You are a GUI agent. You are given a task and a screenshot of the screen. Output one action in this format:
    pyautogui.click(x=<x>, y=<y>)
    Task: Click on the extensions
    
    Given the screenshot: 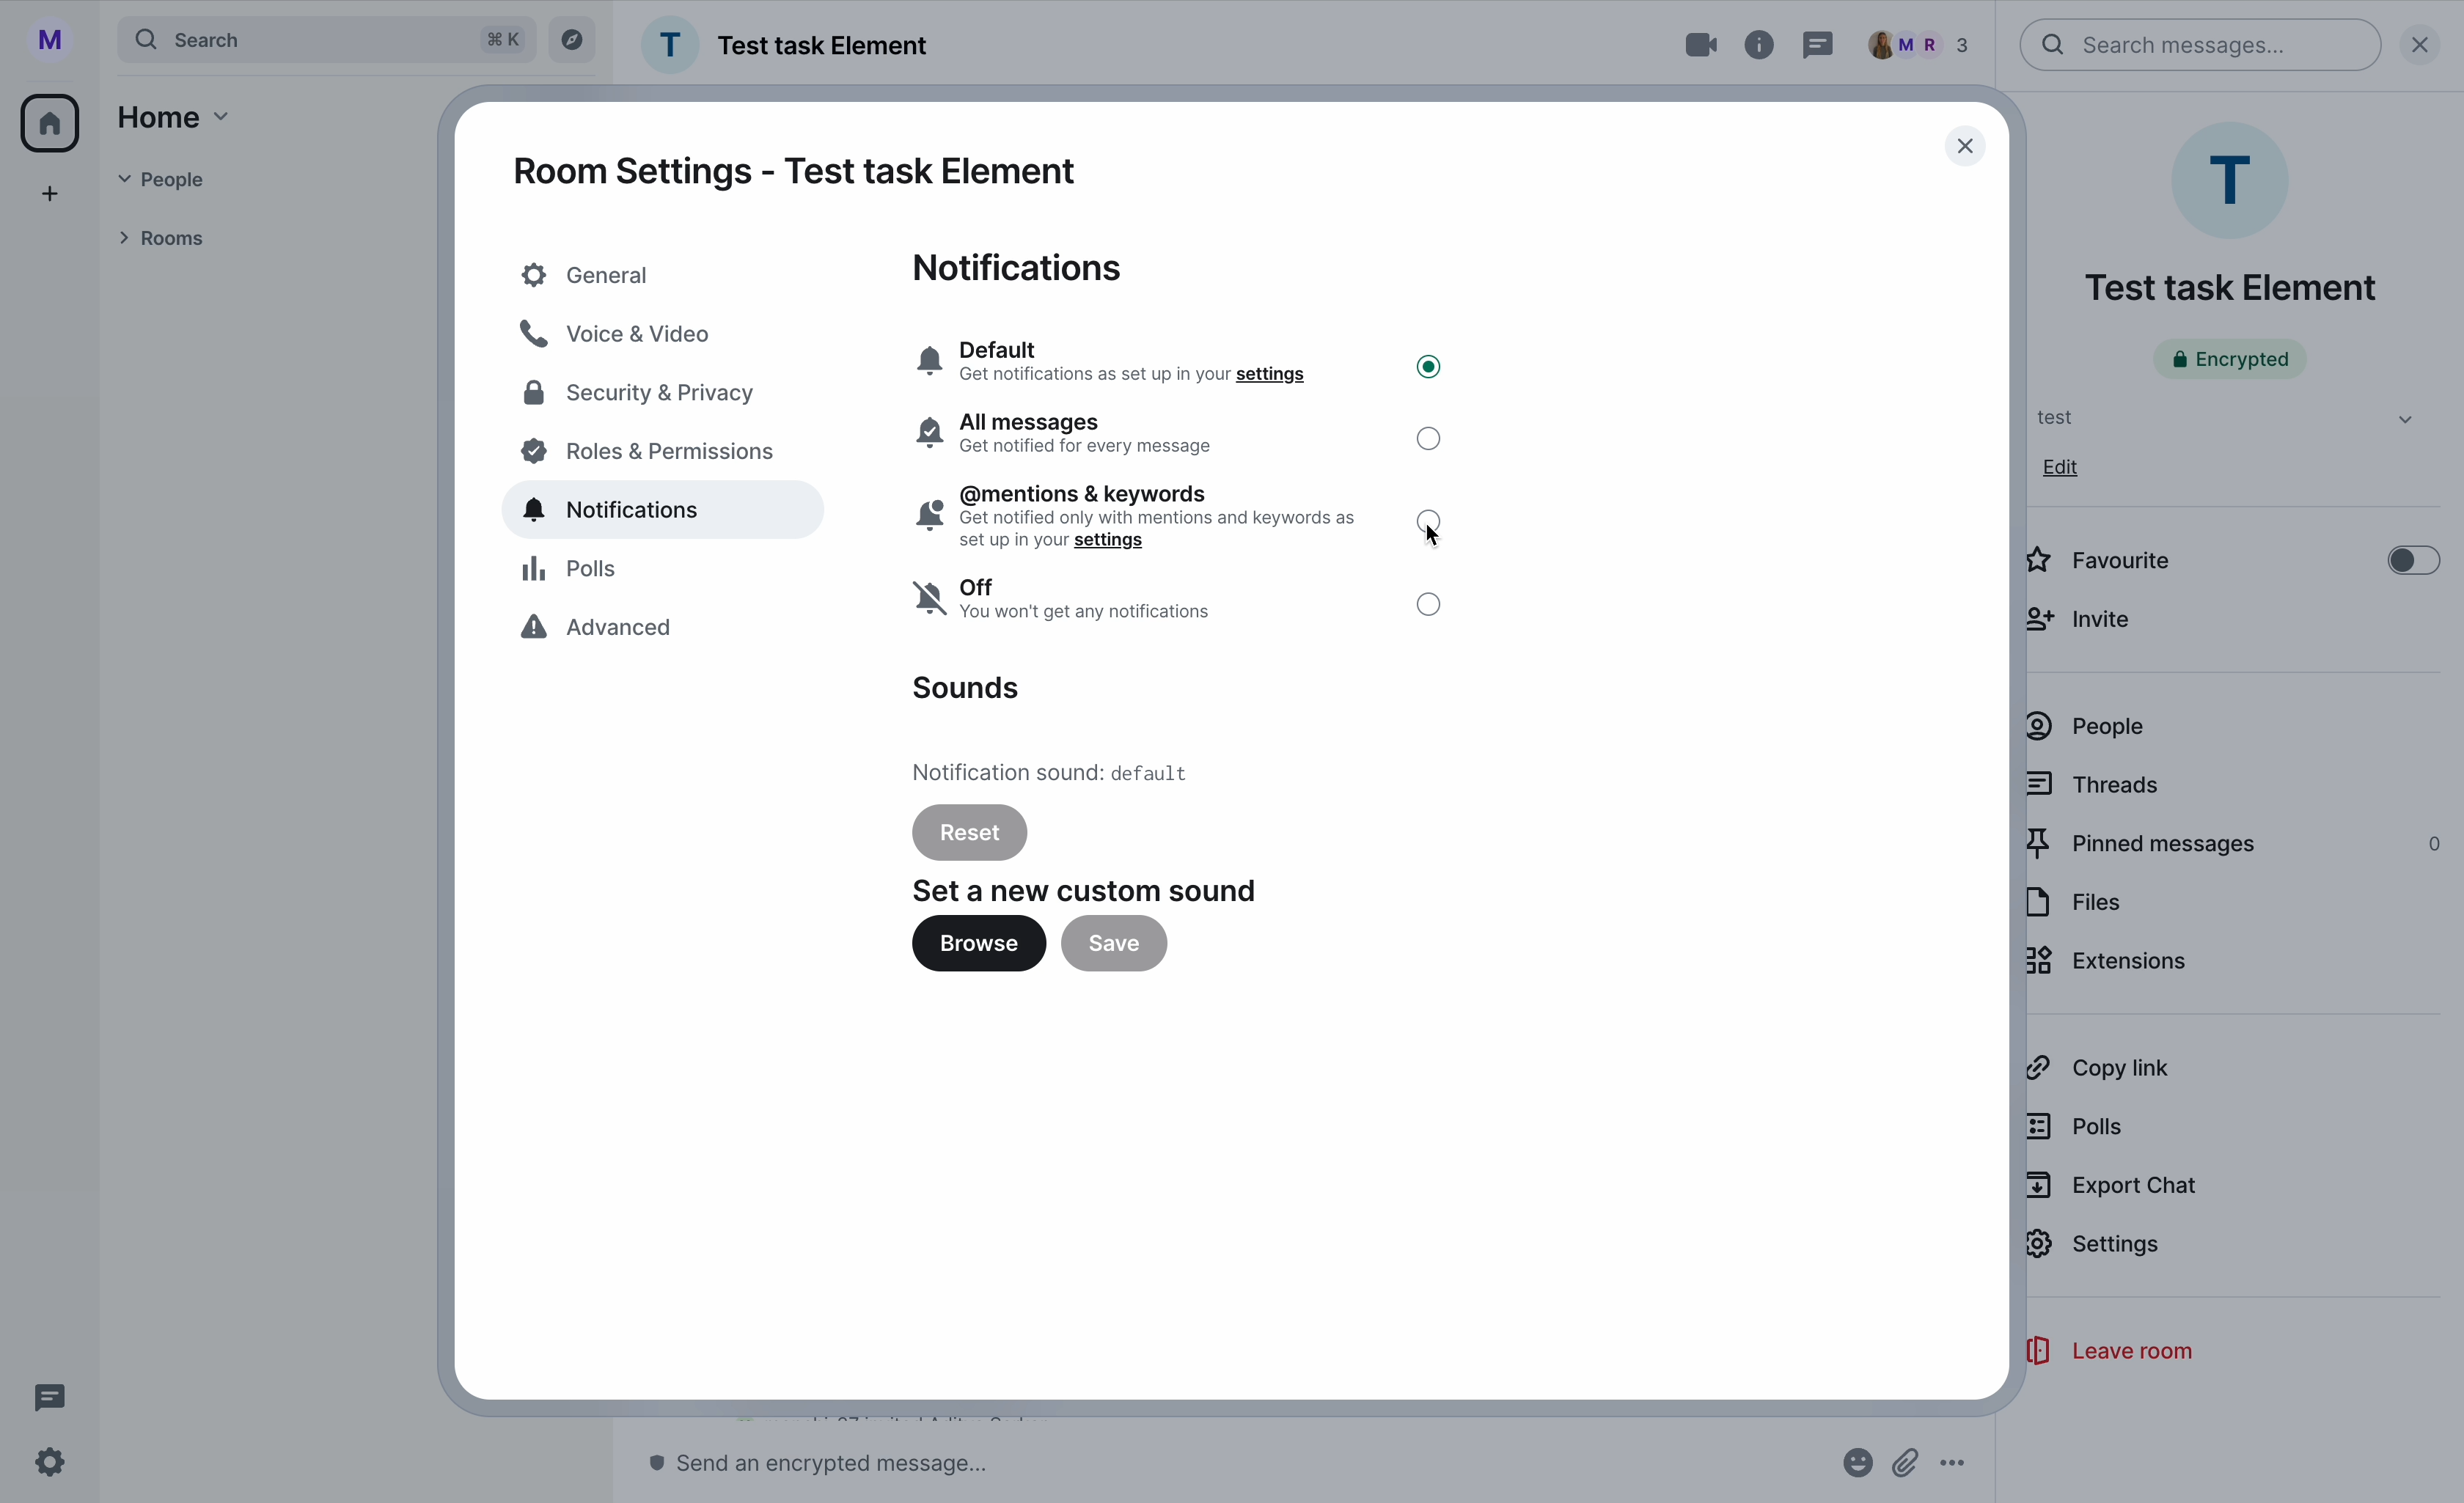 What is the action you would take?
    pyautogui.click(x=2110, y=965)
    